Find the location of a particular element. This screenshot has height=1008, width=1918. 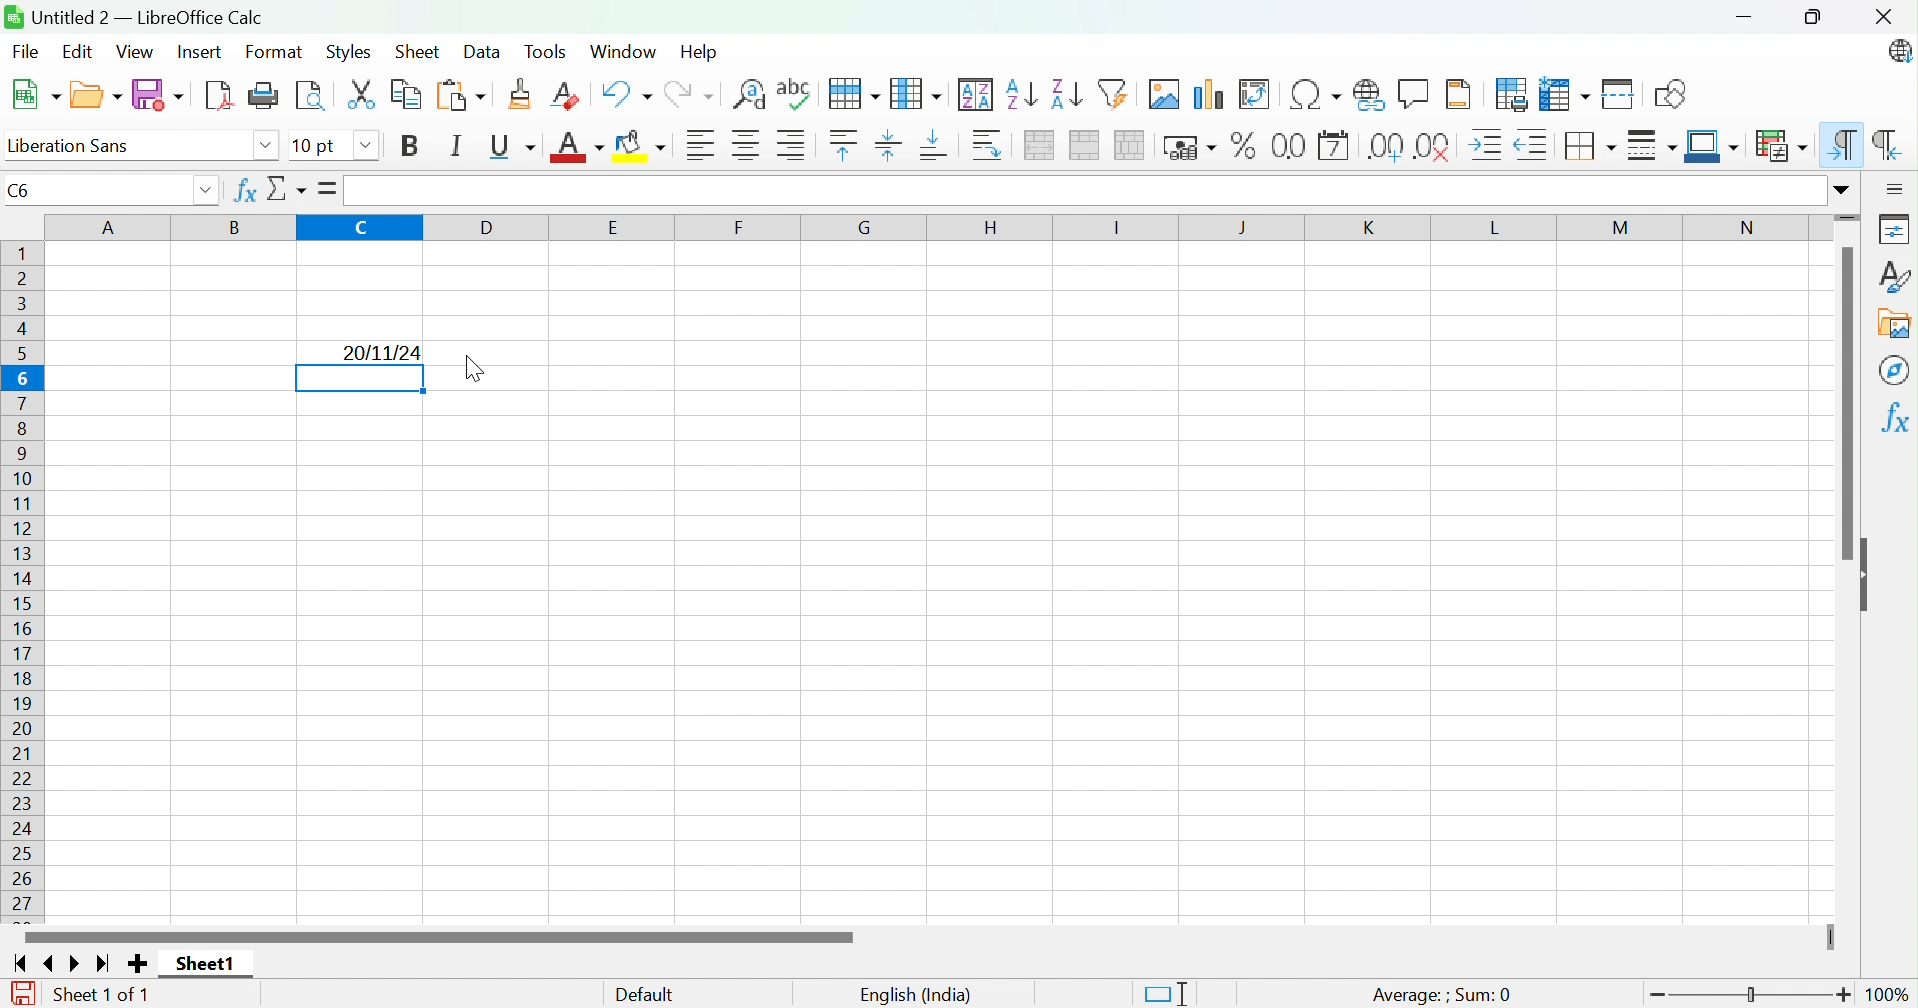

Format as number is located at coordinates (1289, 145).